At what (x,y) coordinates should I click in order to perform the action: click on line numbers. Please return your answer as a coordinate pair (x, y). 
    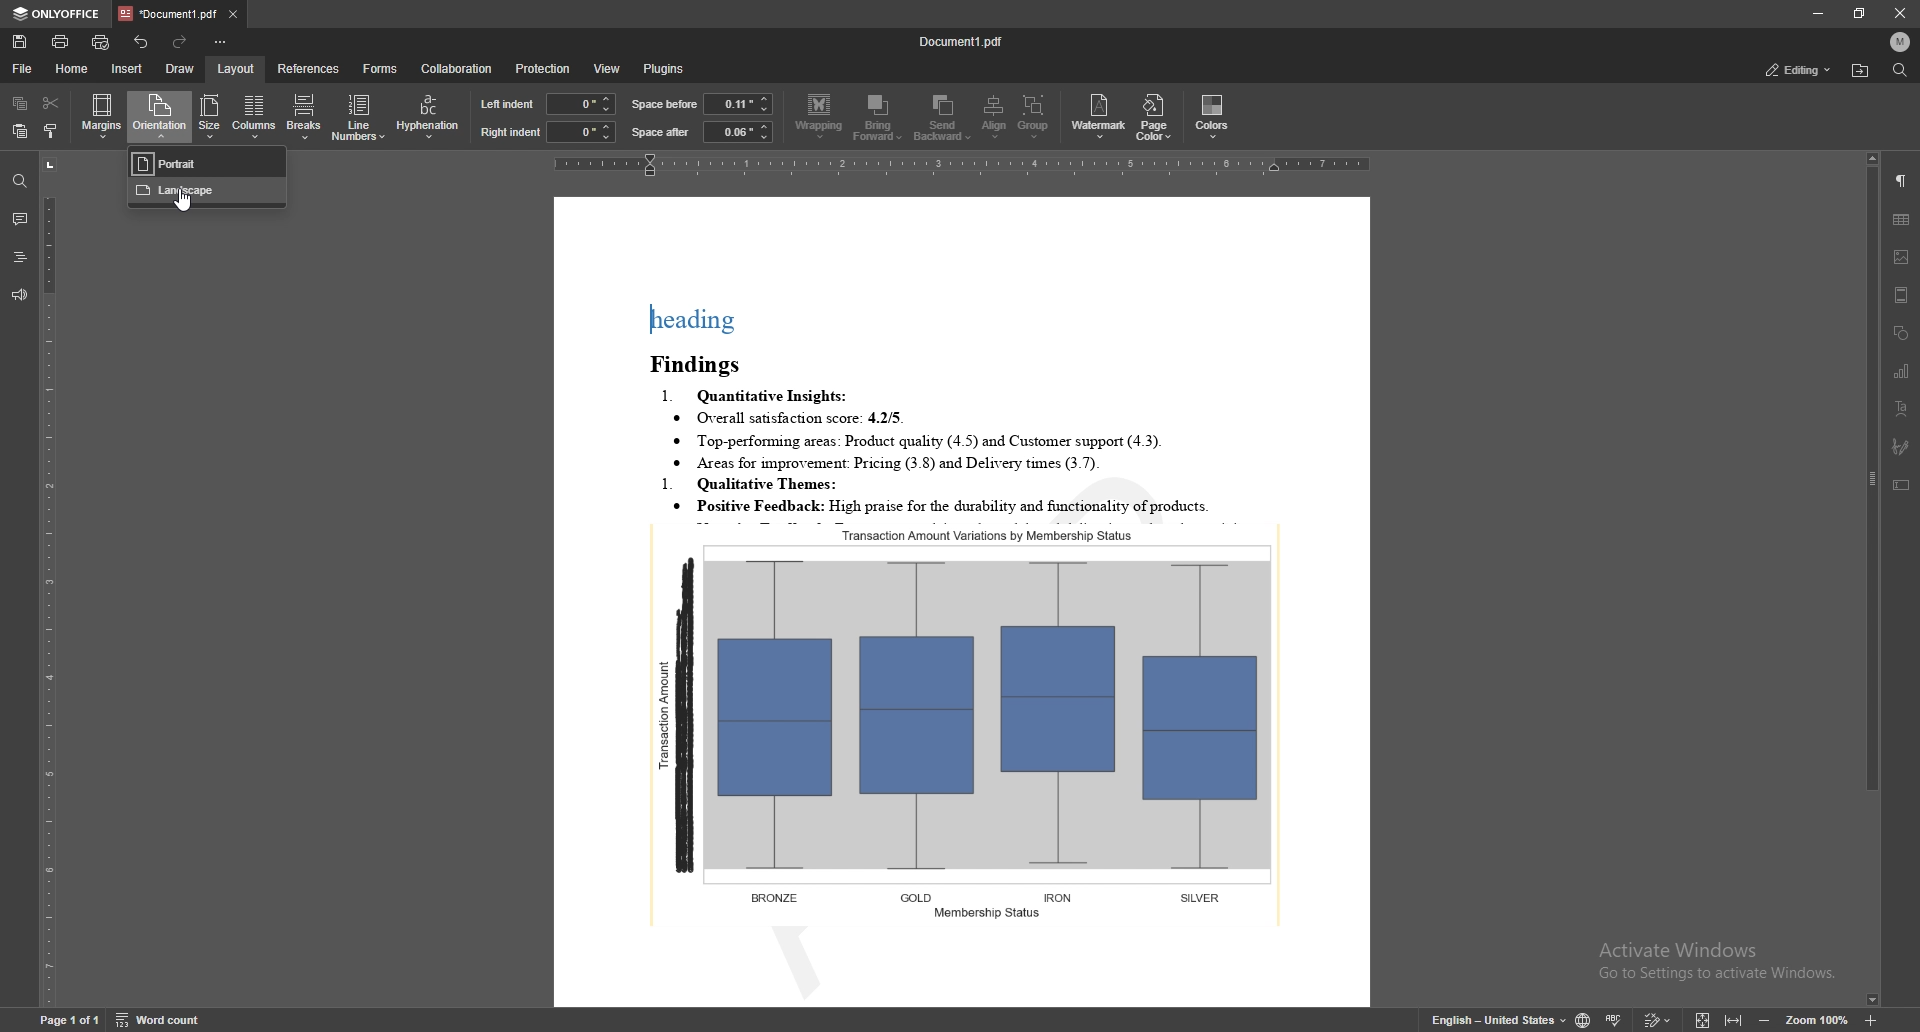
    Looking at the image, I should click on (359, 117).